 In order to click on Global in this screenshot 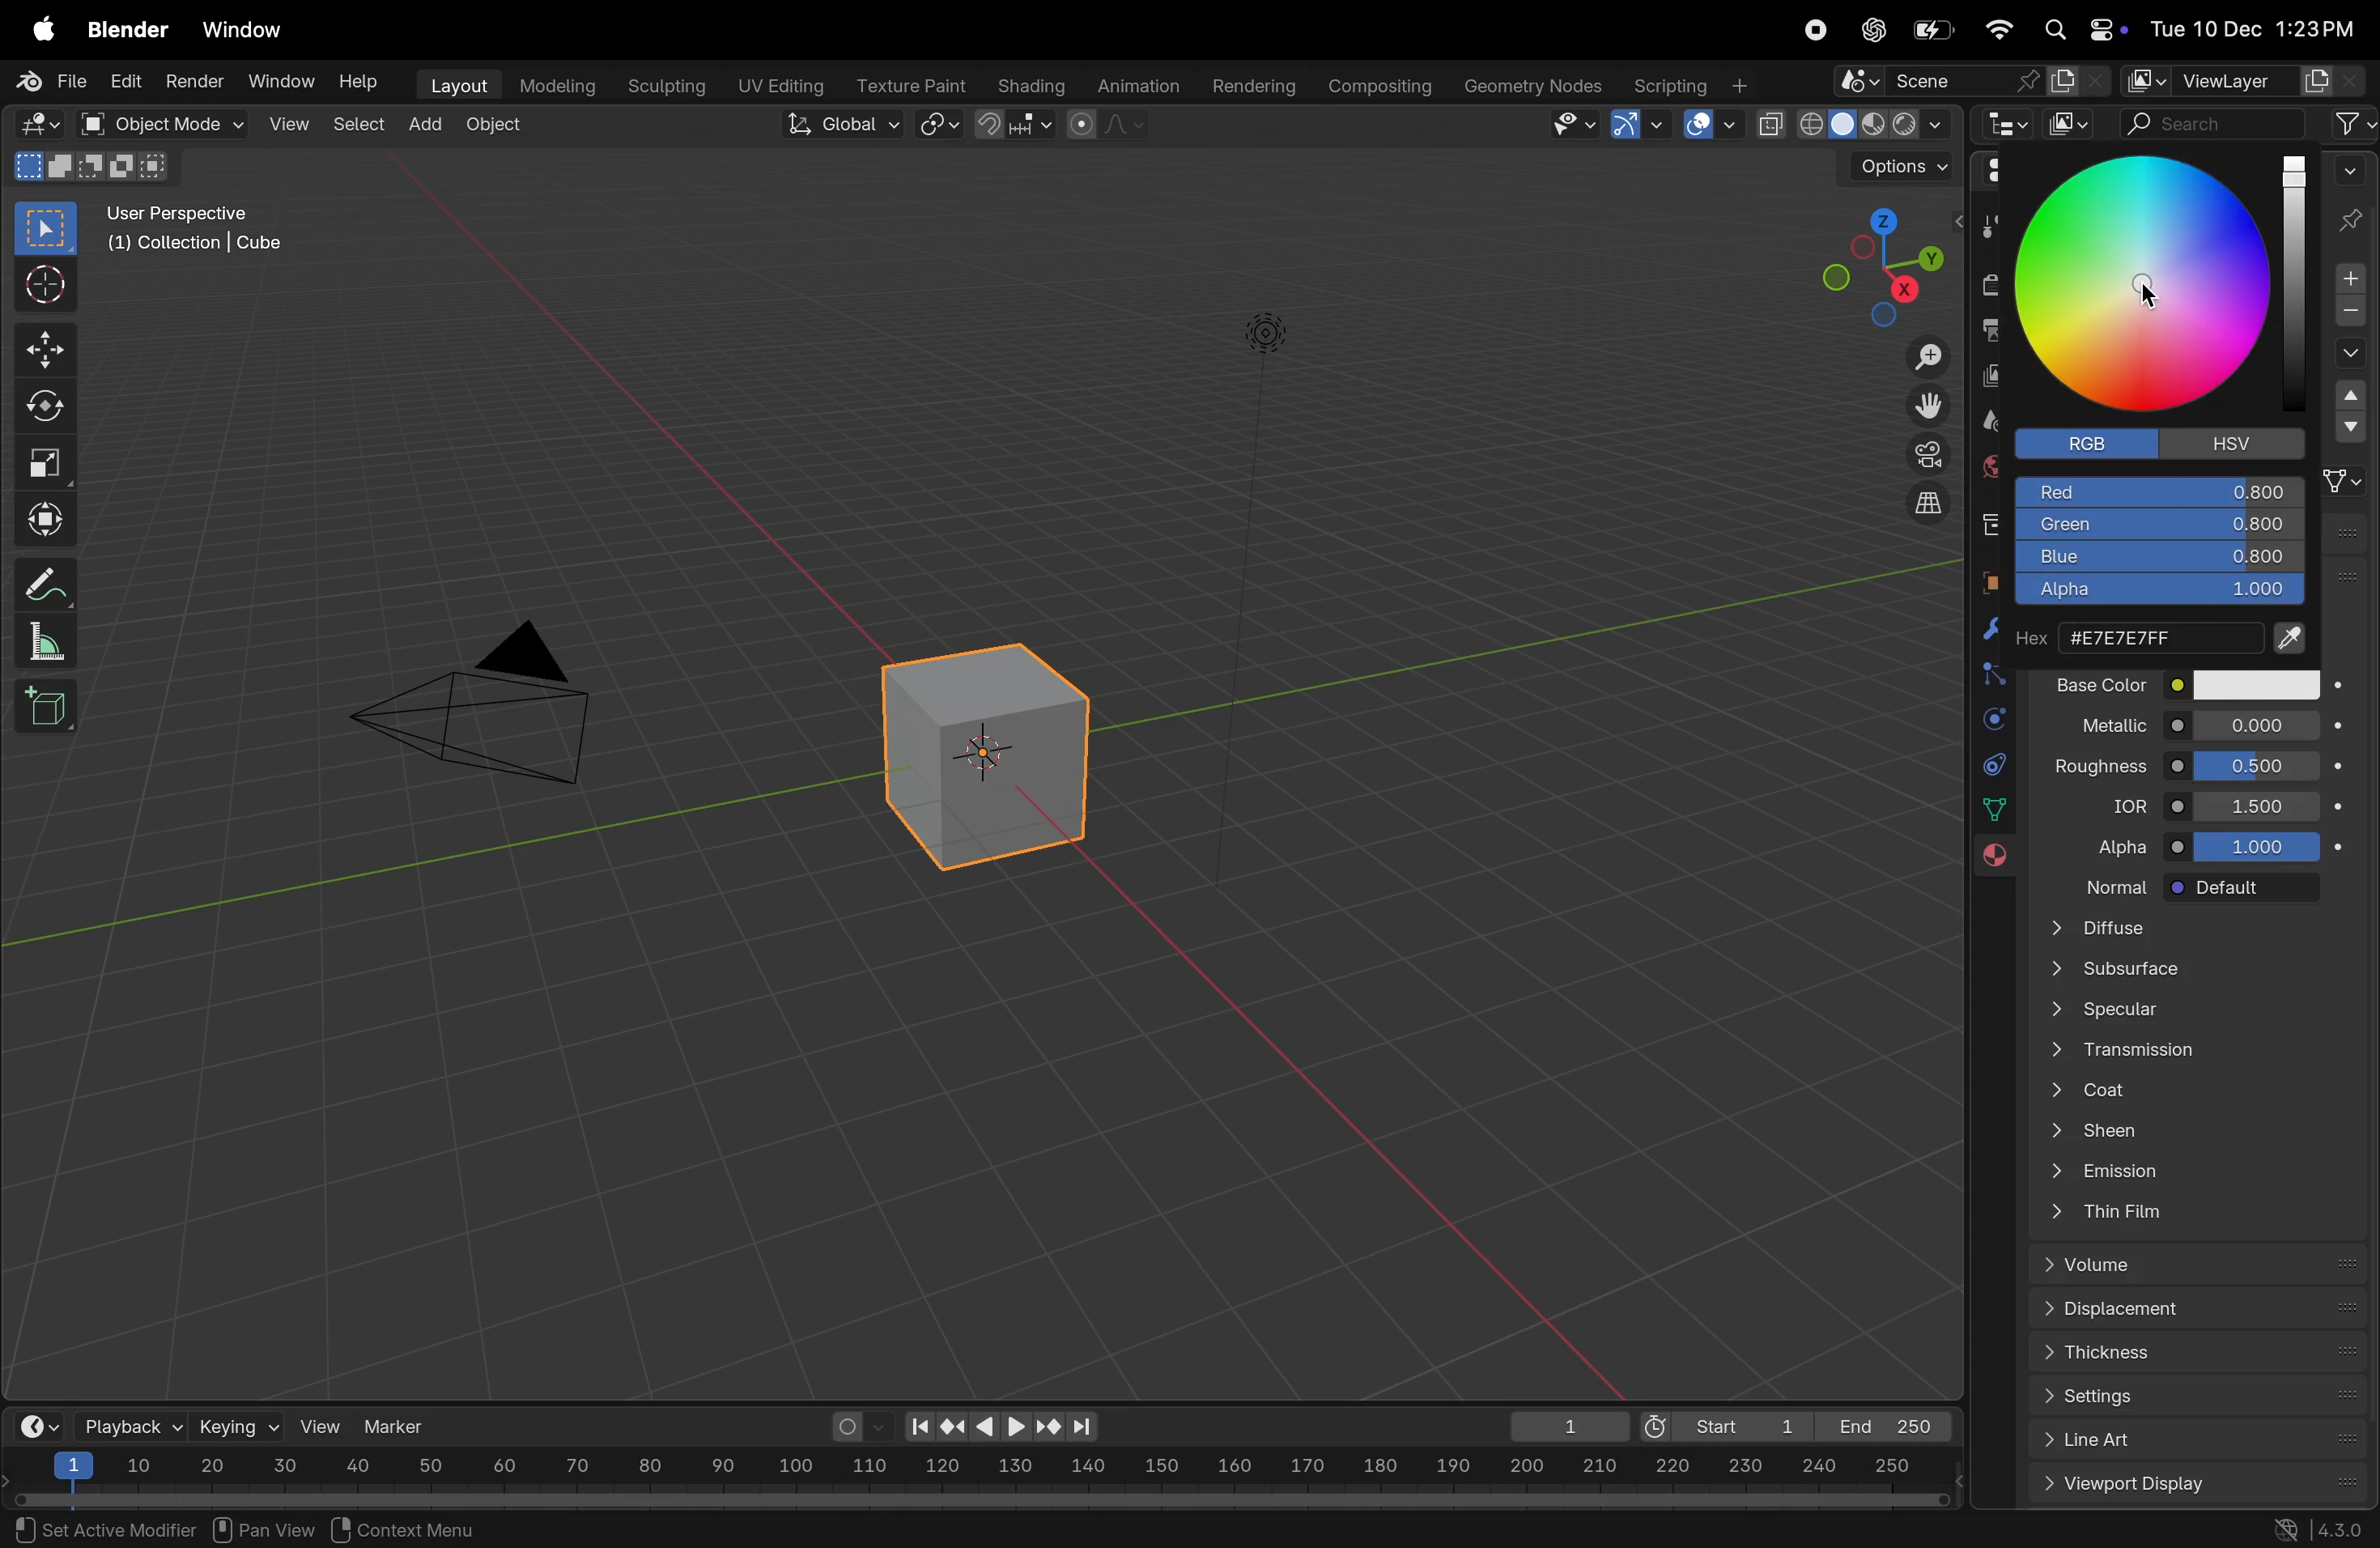, I will do `click(836, 124)`.